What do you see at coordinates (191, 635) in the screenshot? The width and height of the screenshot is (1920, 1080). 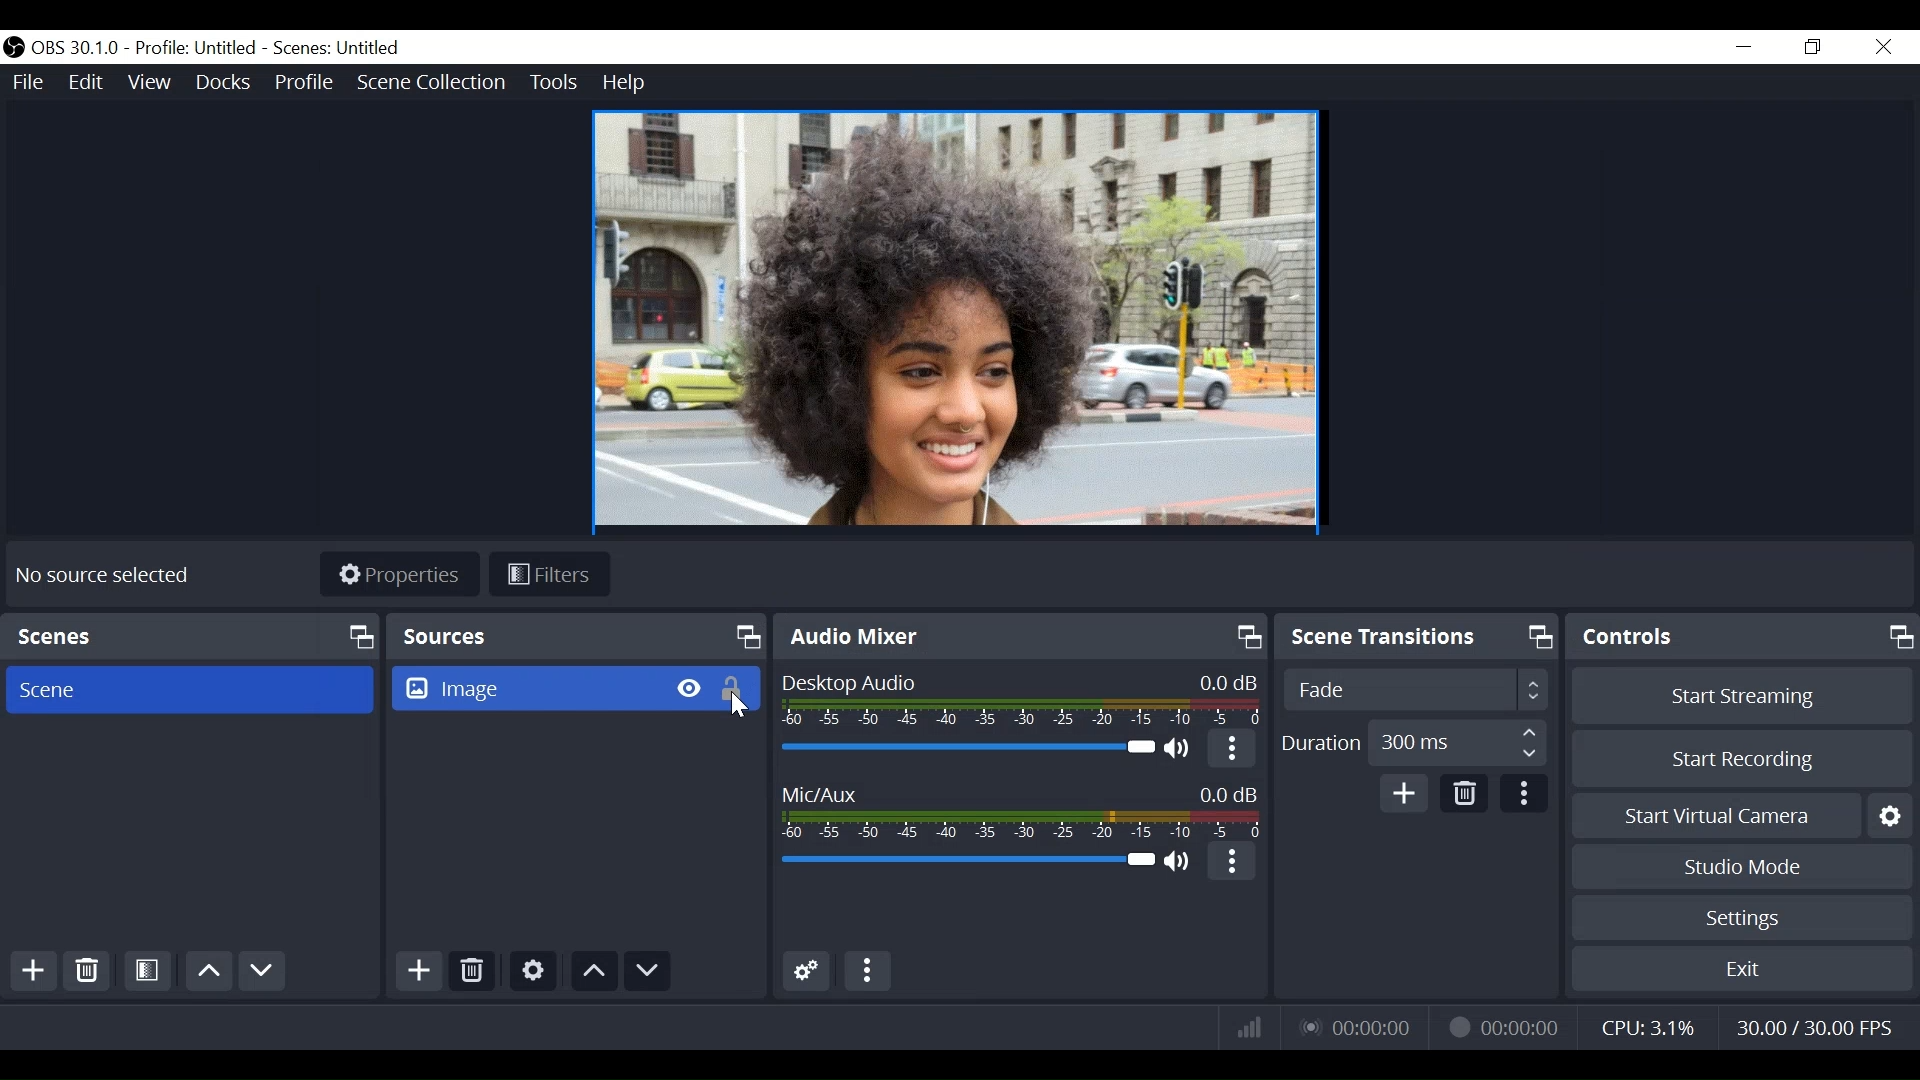 I see `Scenes` at bounding box center [191, 635].